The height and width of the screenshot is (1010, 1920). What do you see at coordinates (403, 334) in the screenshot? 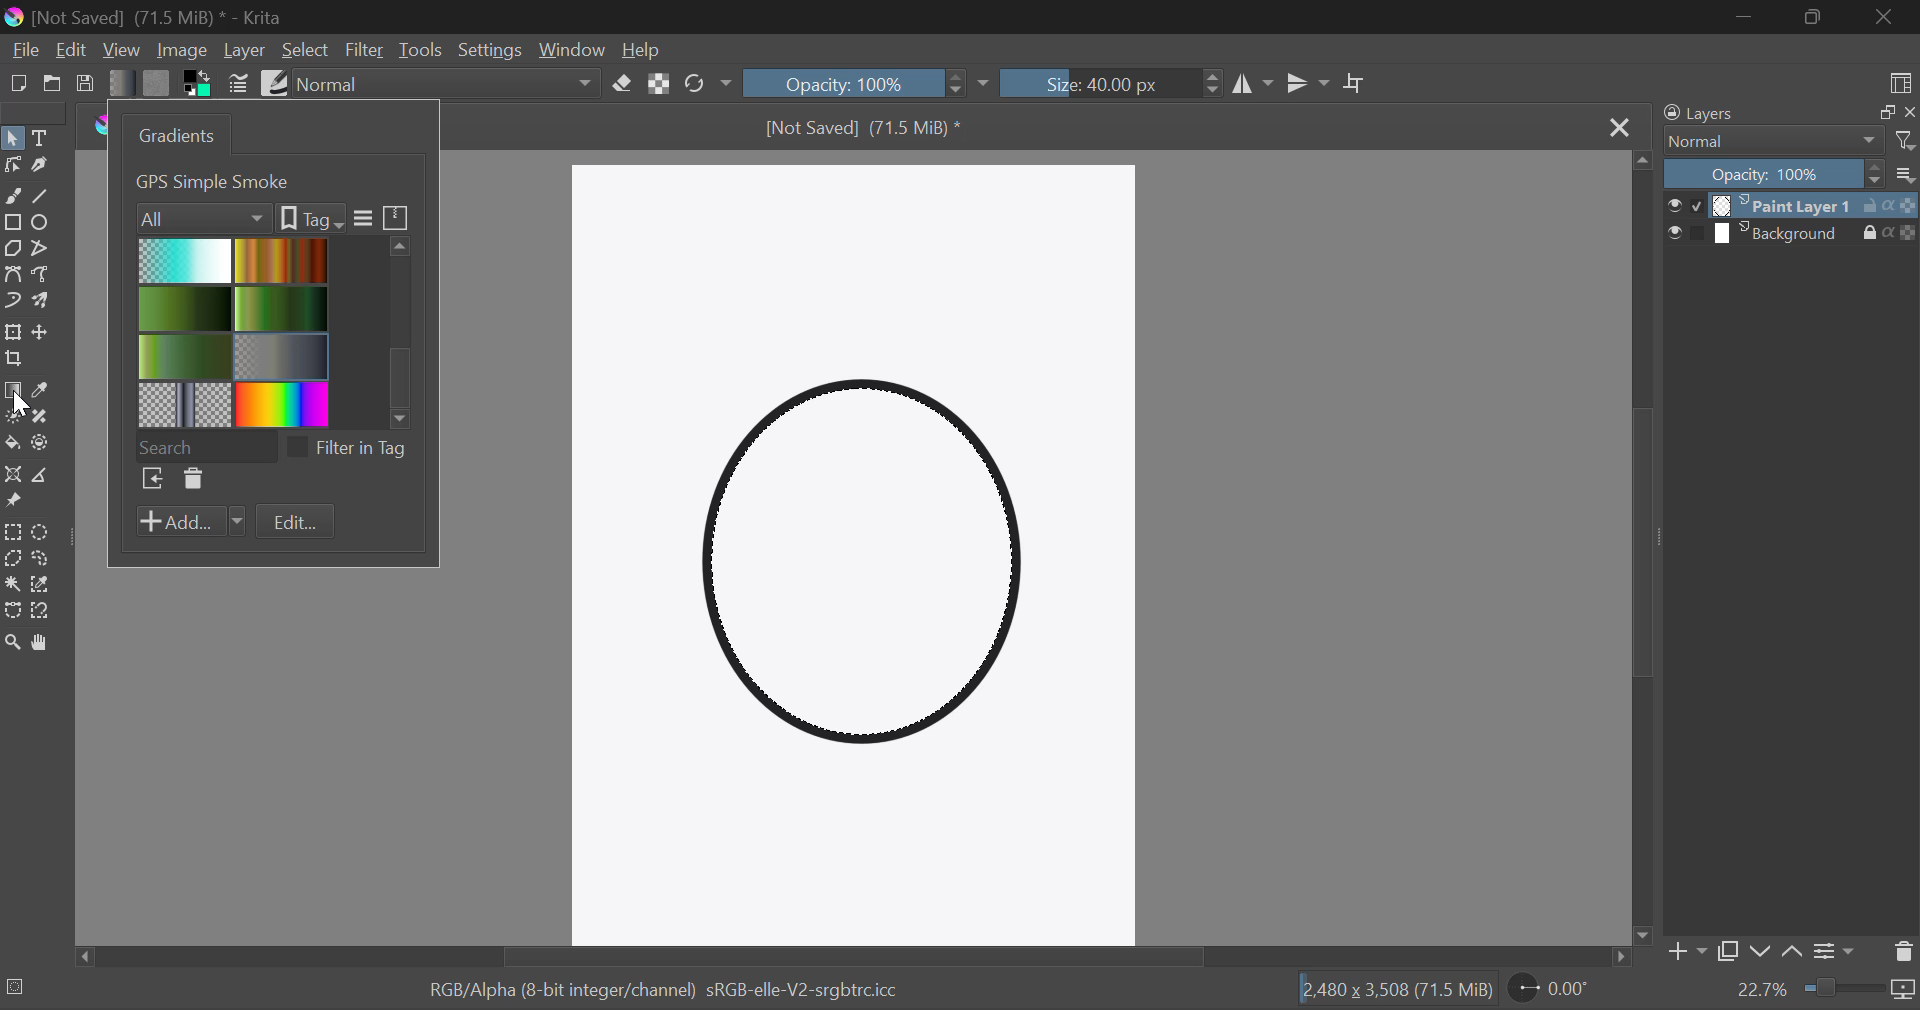
I see `scroll bar` at bounding box center [403, 334].